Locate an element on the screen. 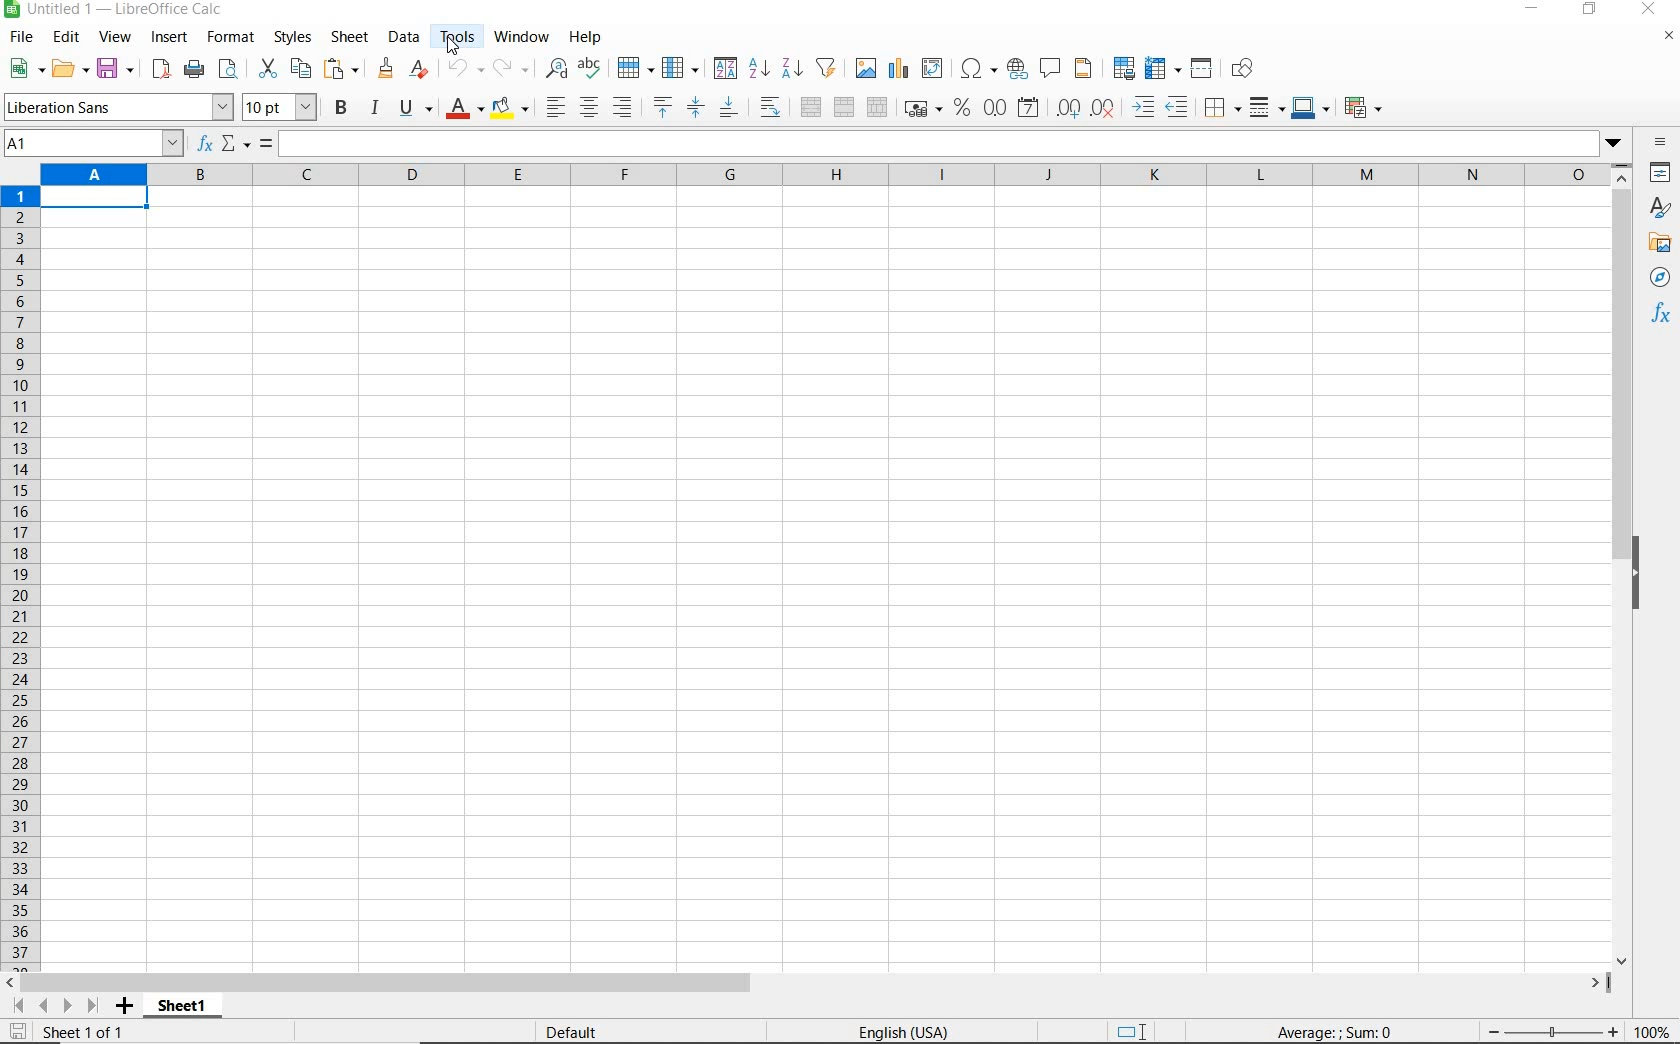  NAVIGATOR is located at coordinates (1660, 277).